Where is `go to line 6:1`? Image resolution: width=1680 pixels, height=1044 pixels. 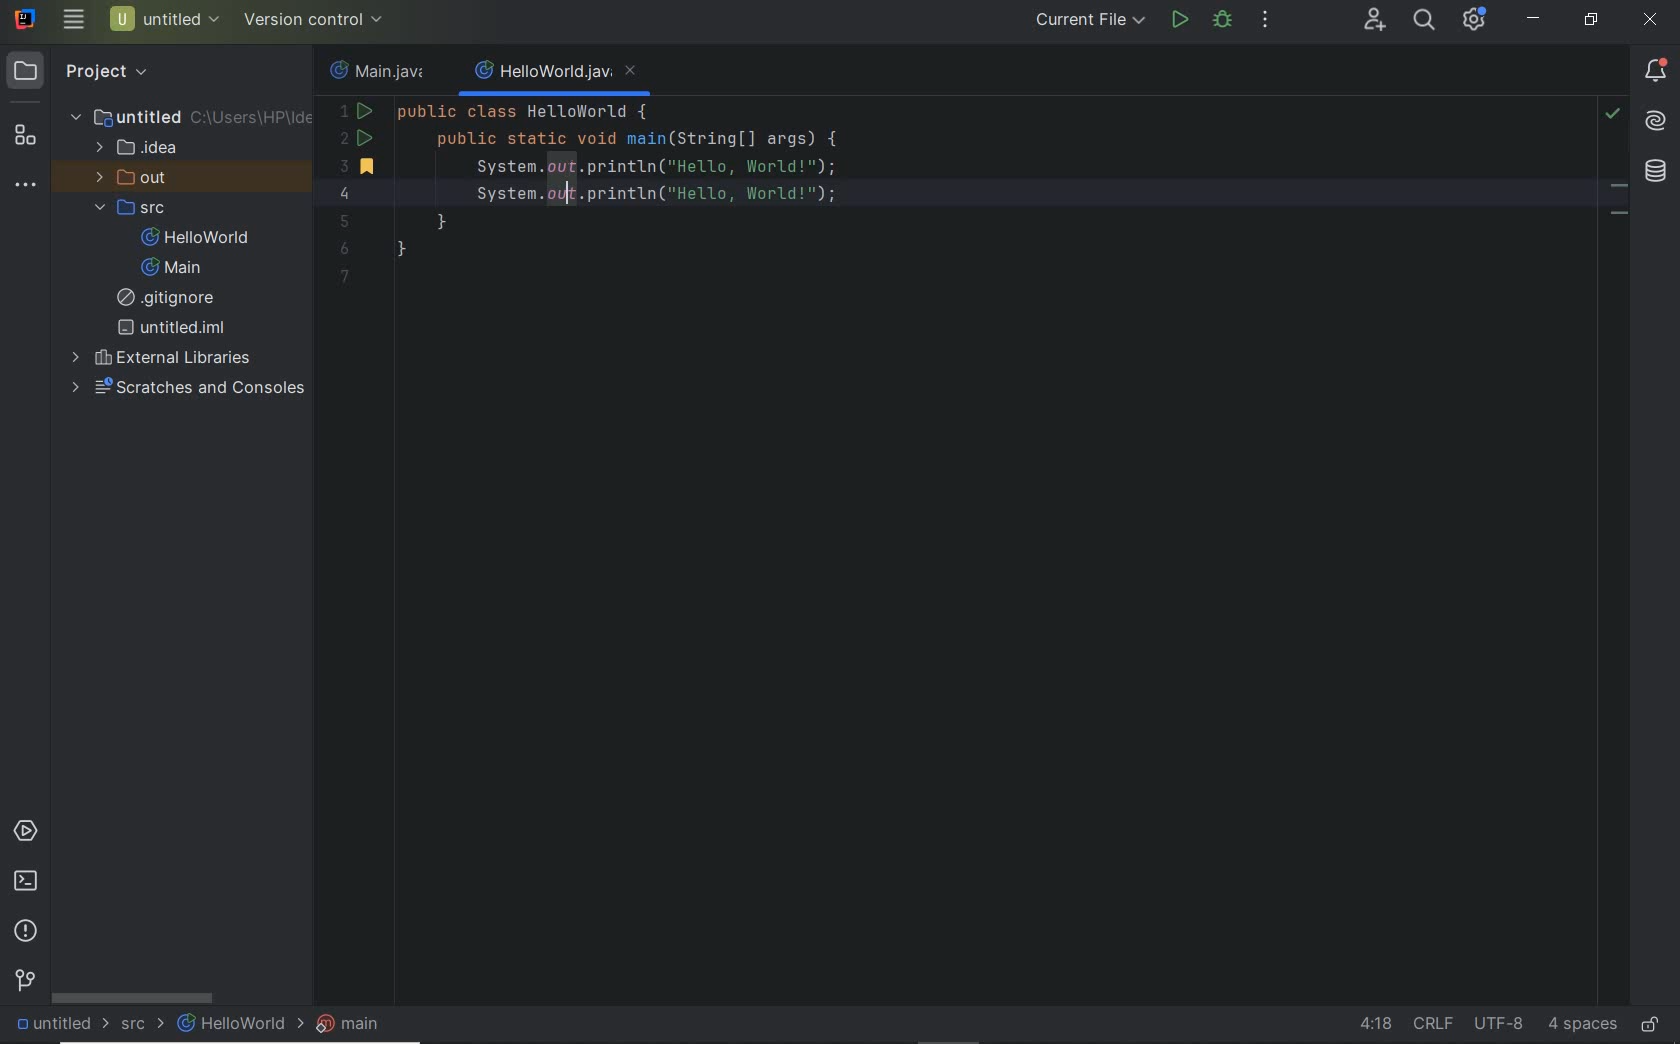
go to line 6:1 is located at coordinates (1375, 1024).